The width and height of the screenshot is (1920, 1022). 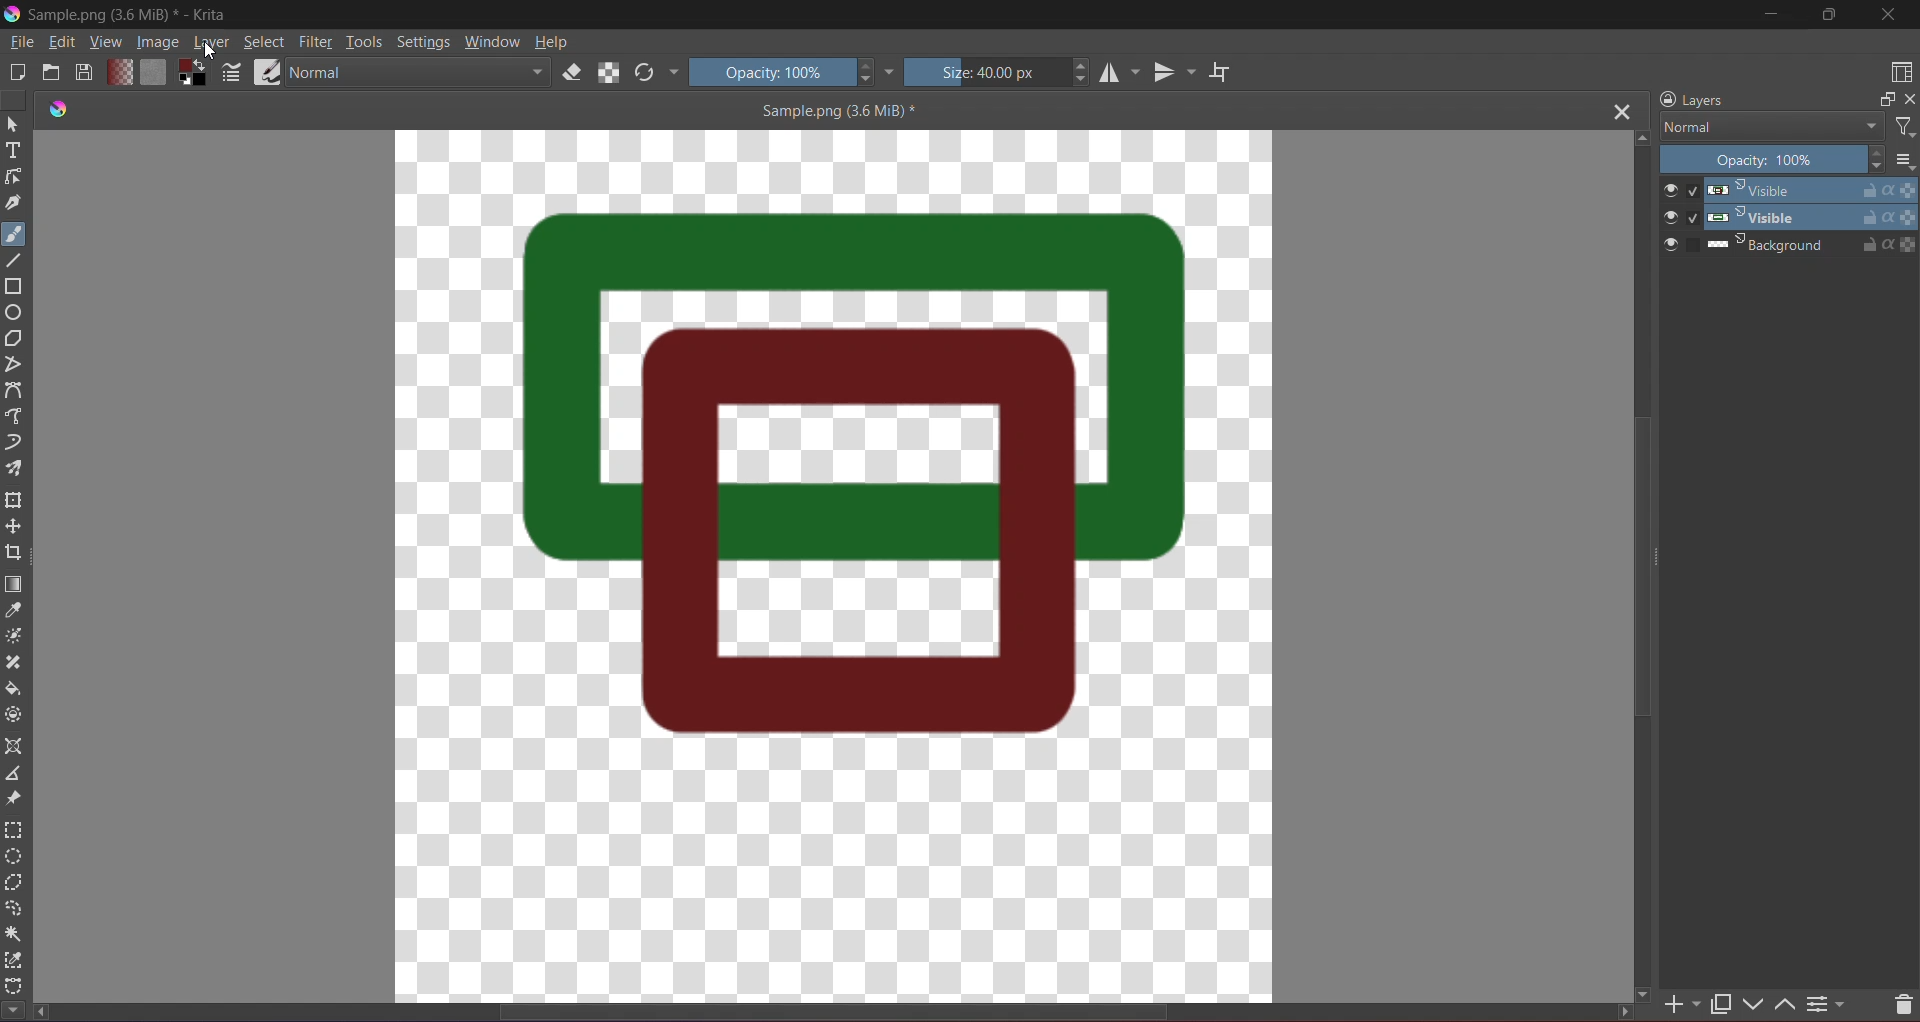 I want to click on Size options, so click(x=1903, y=161).